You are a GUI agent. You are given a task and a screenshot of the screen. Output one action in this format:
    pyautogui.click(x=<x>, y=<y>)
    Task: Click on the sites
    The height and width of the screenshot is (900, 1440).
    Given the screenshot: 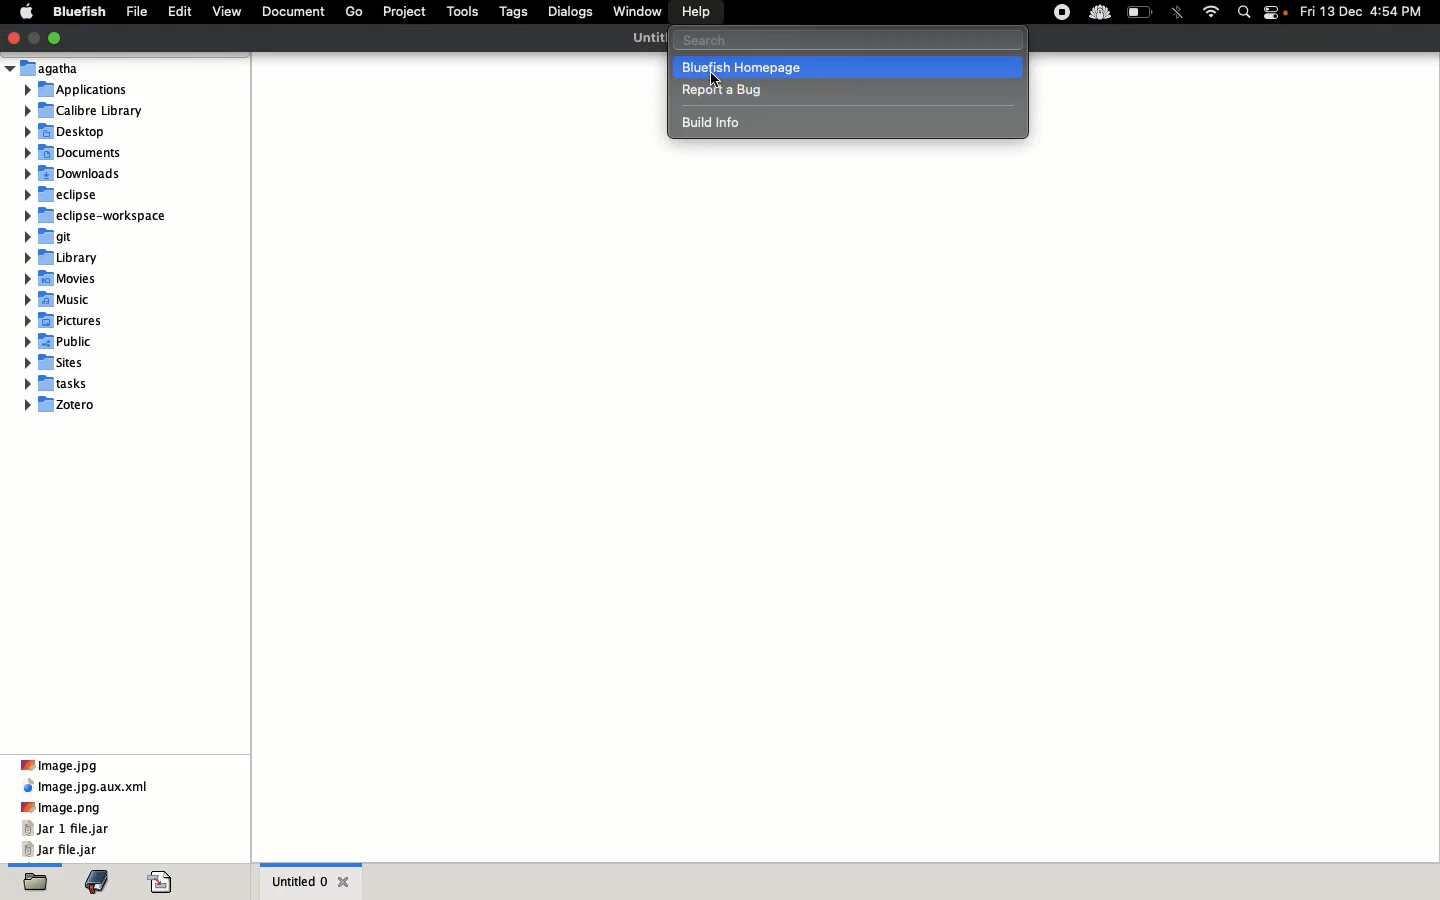 What is the action you would take?
    pyautogui.click(x=61, y=362)
    